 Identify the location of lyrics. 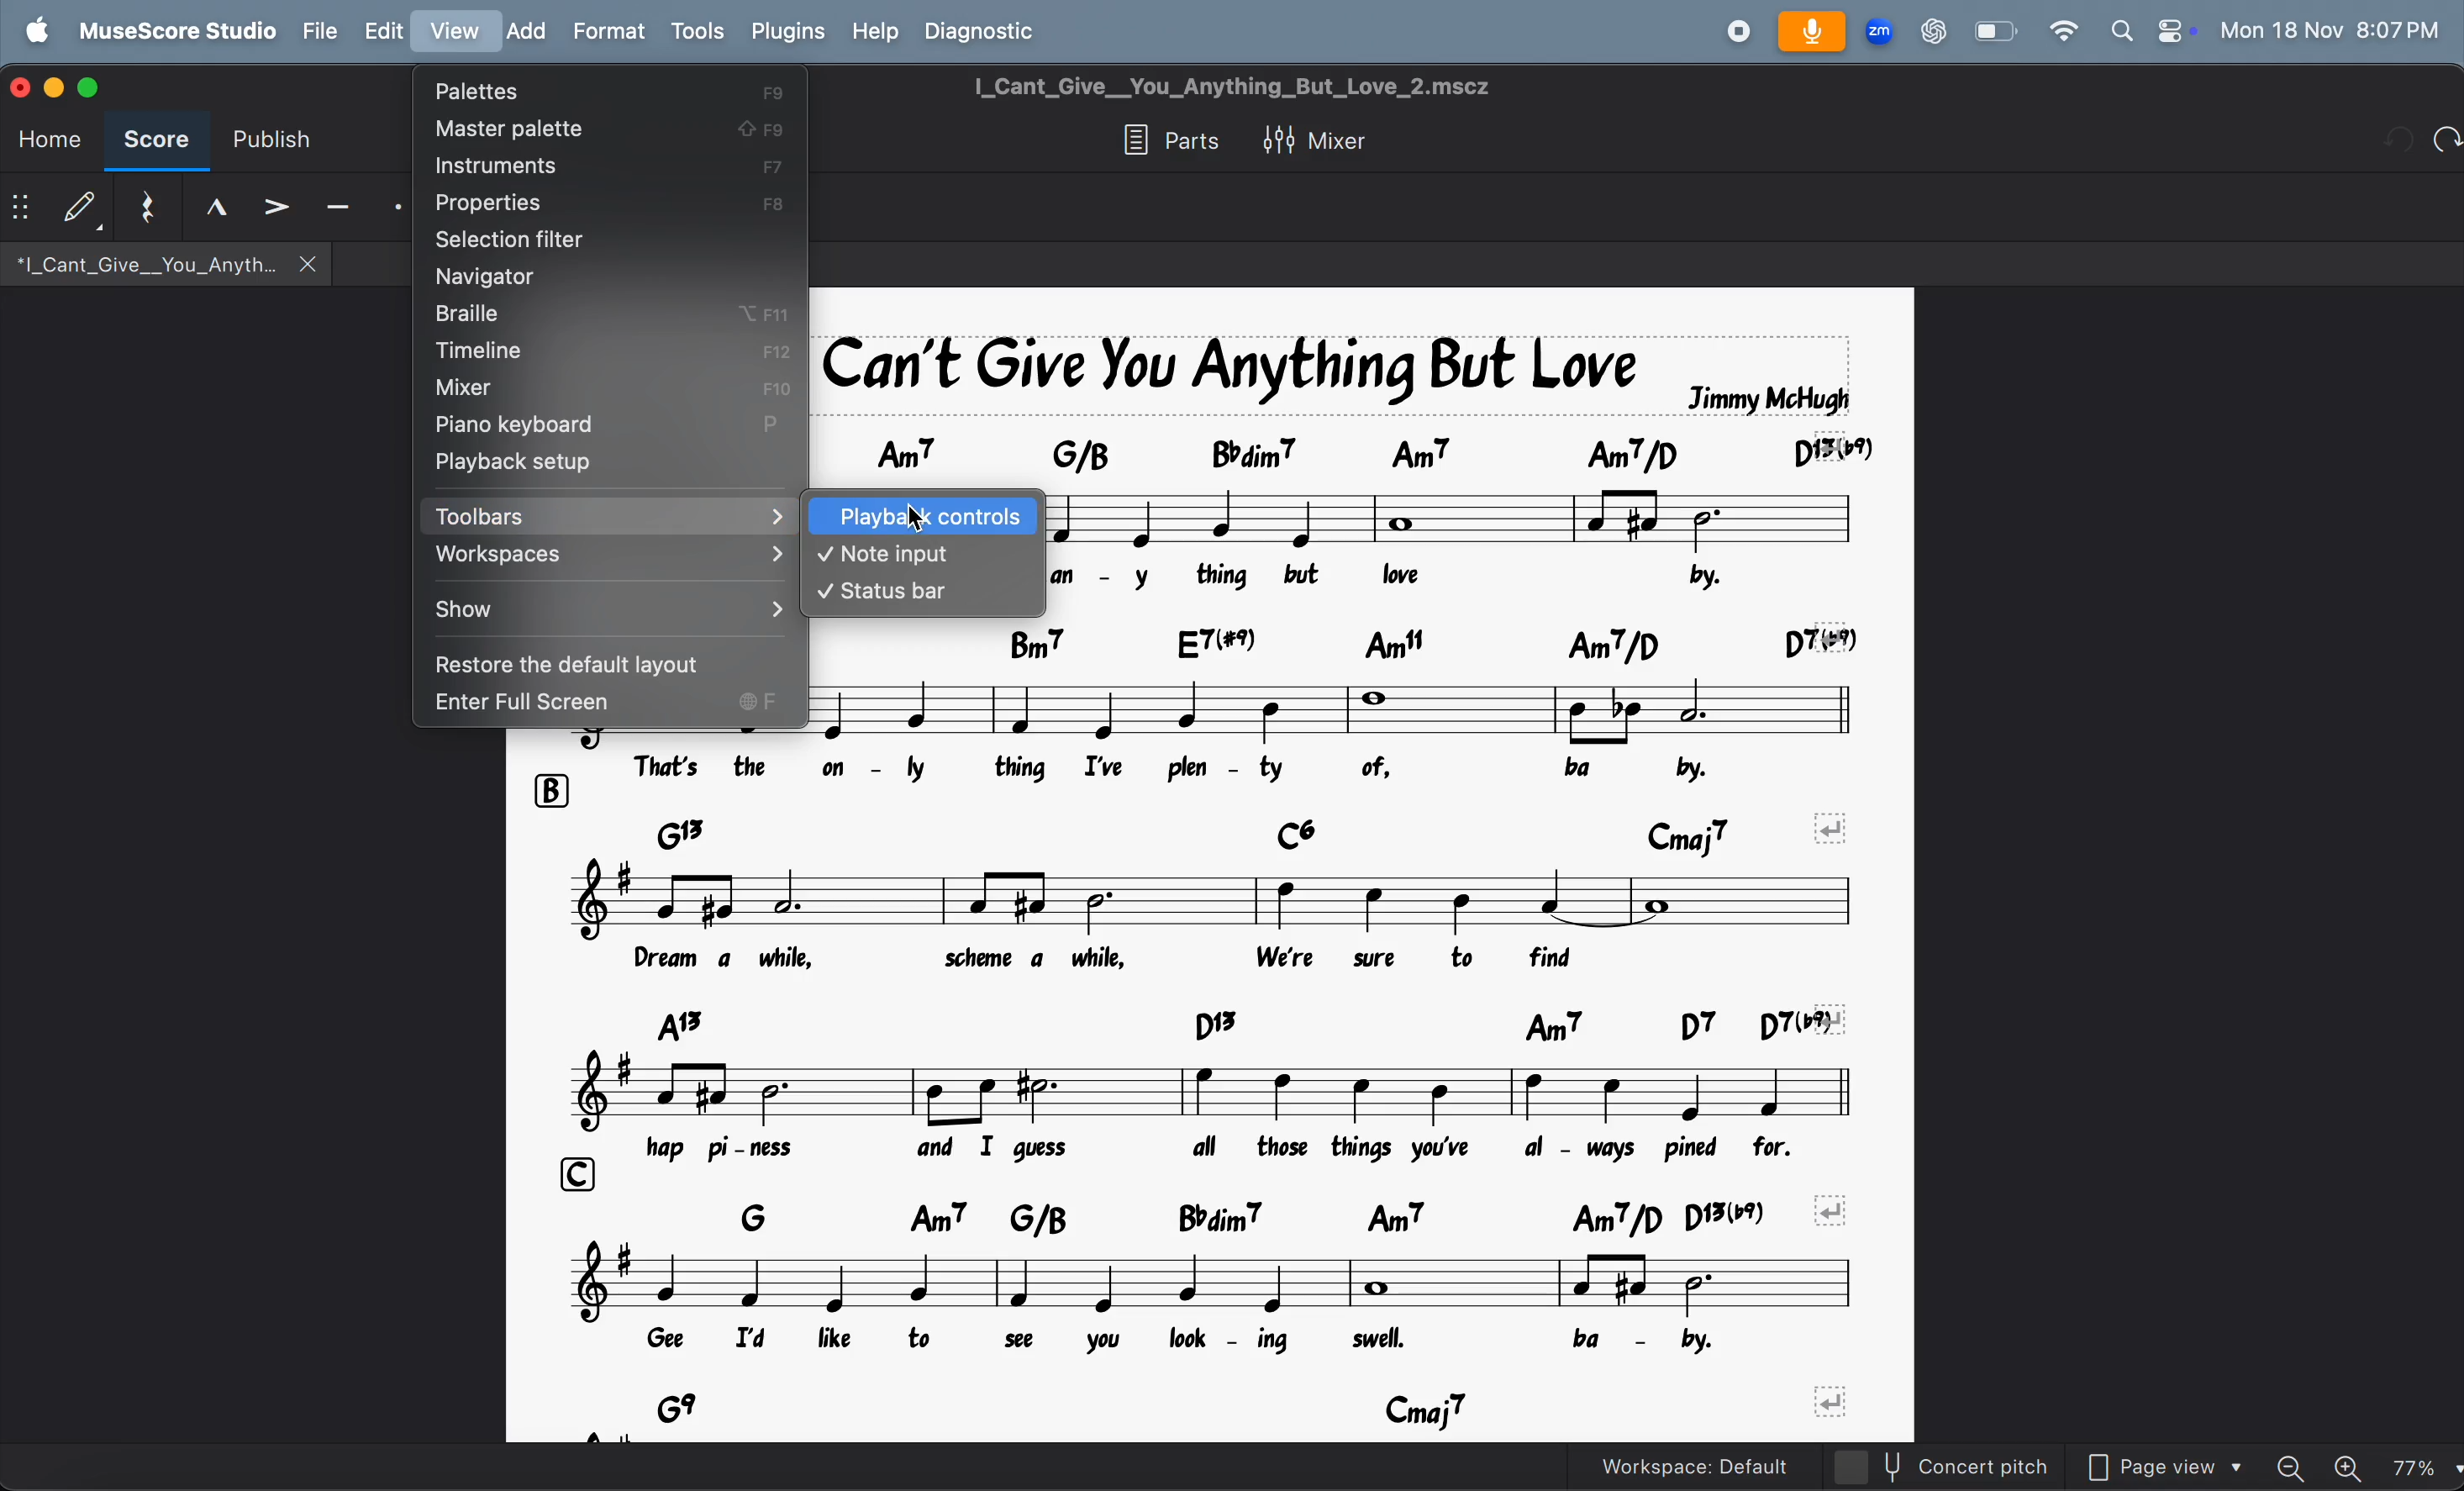
(1216, 1341).